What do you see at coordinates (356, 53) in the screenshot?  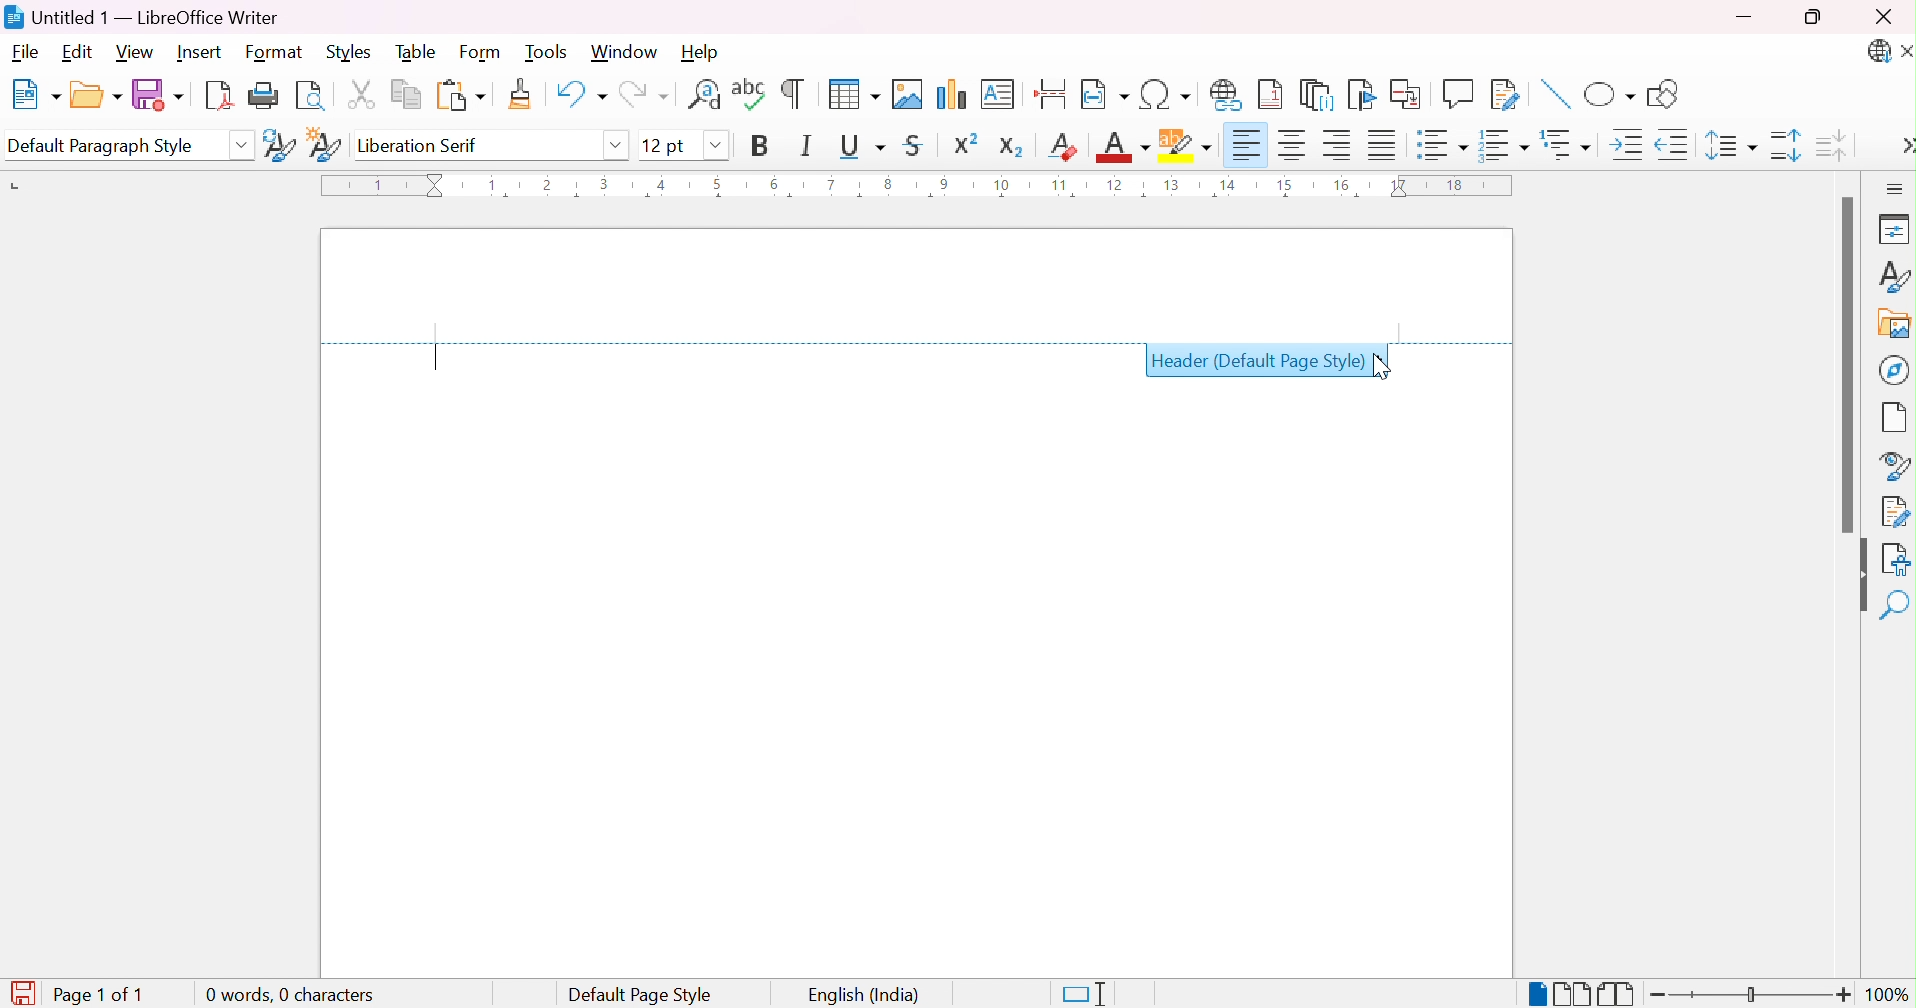 I see `Styles` at bounding box center [356, 53].